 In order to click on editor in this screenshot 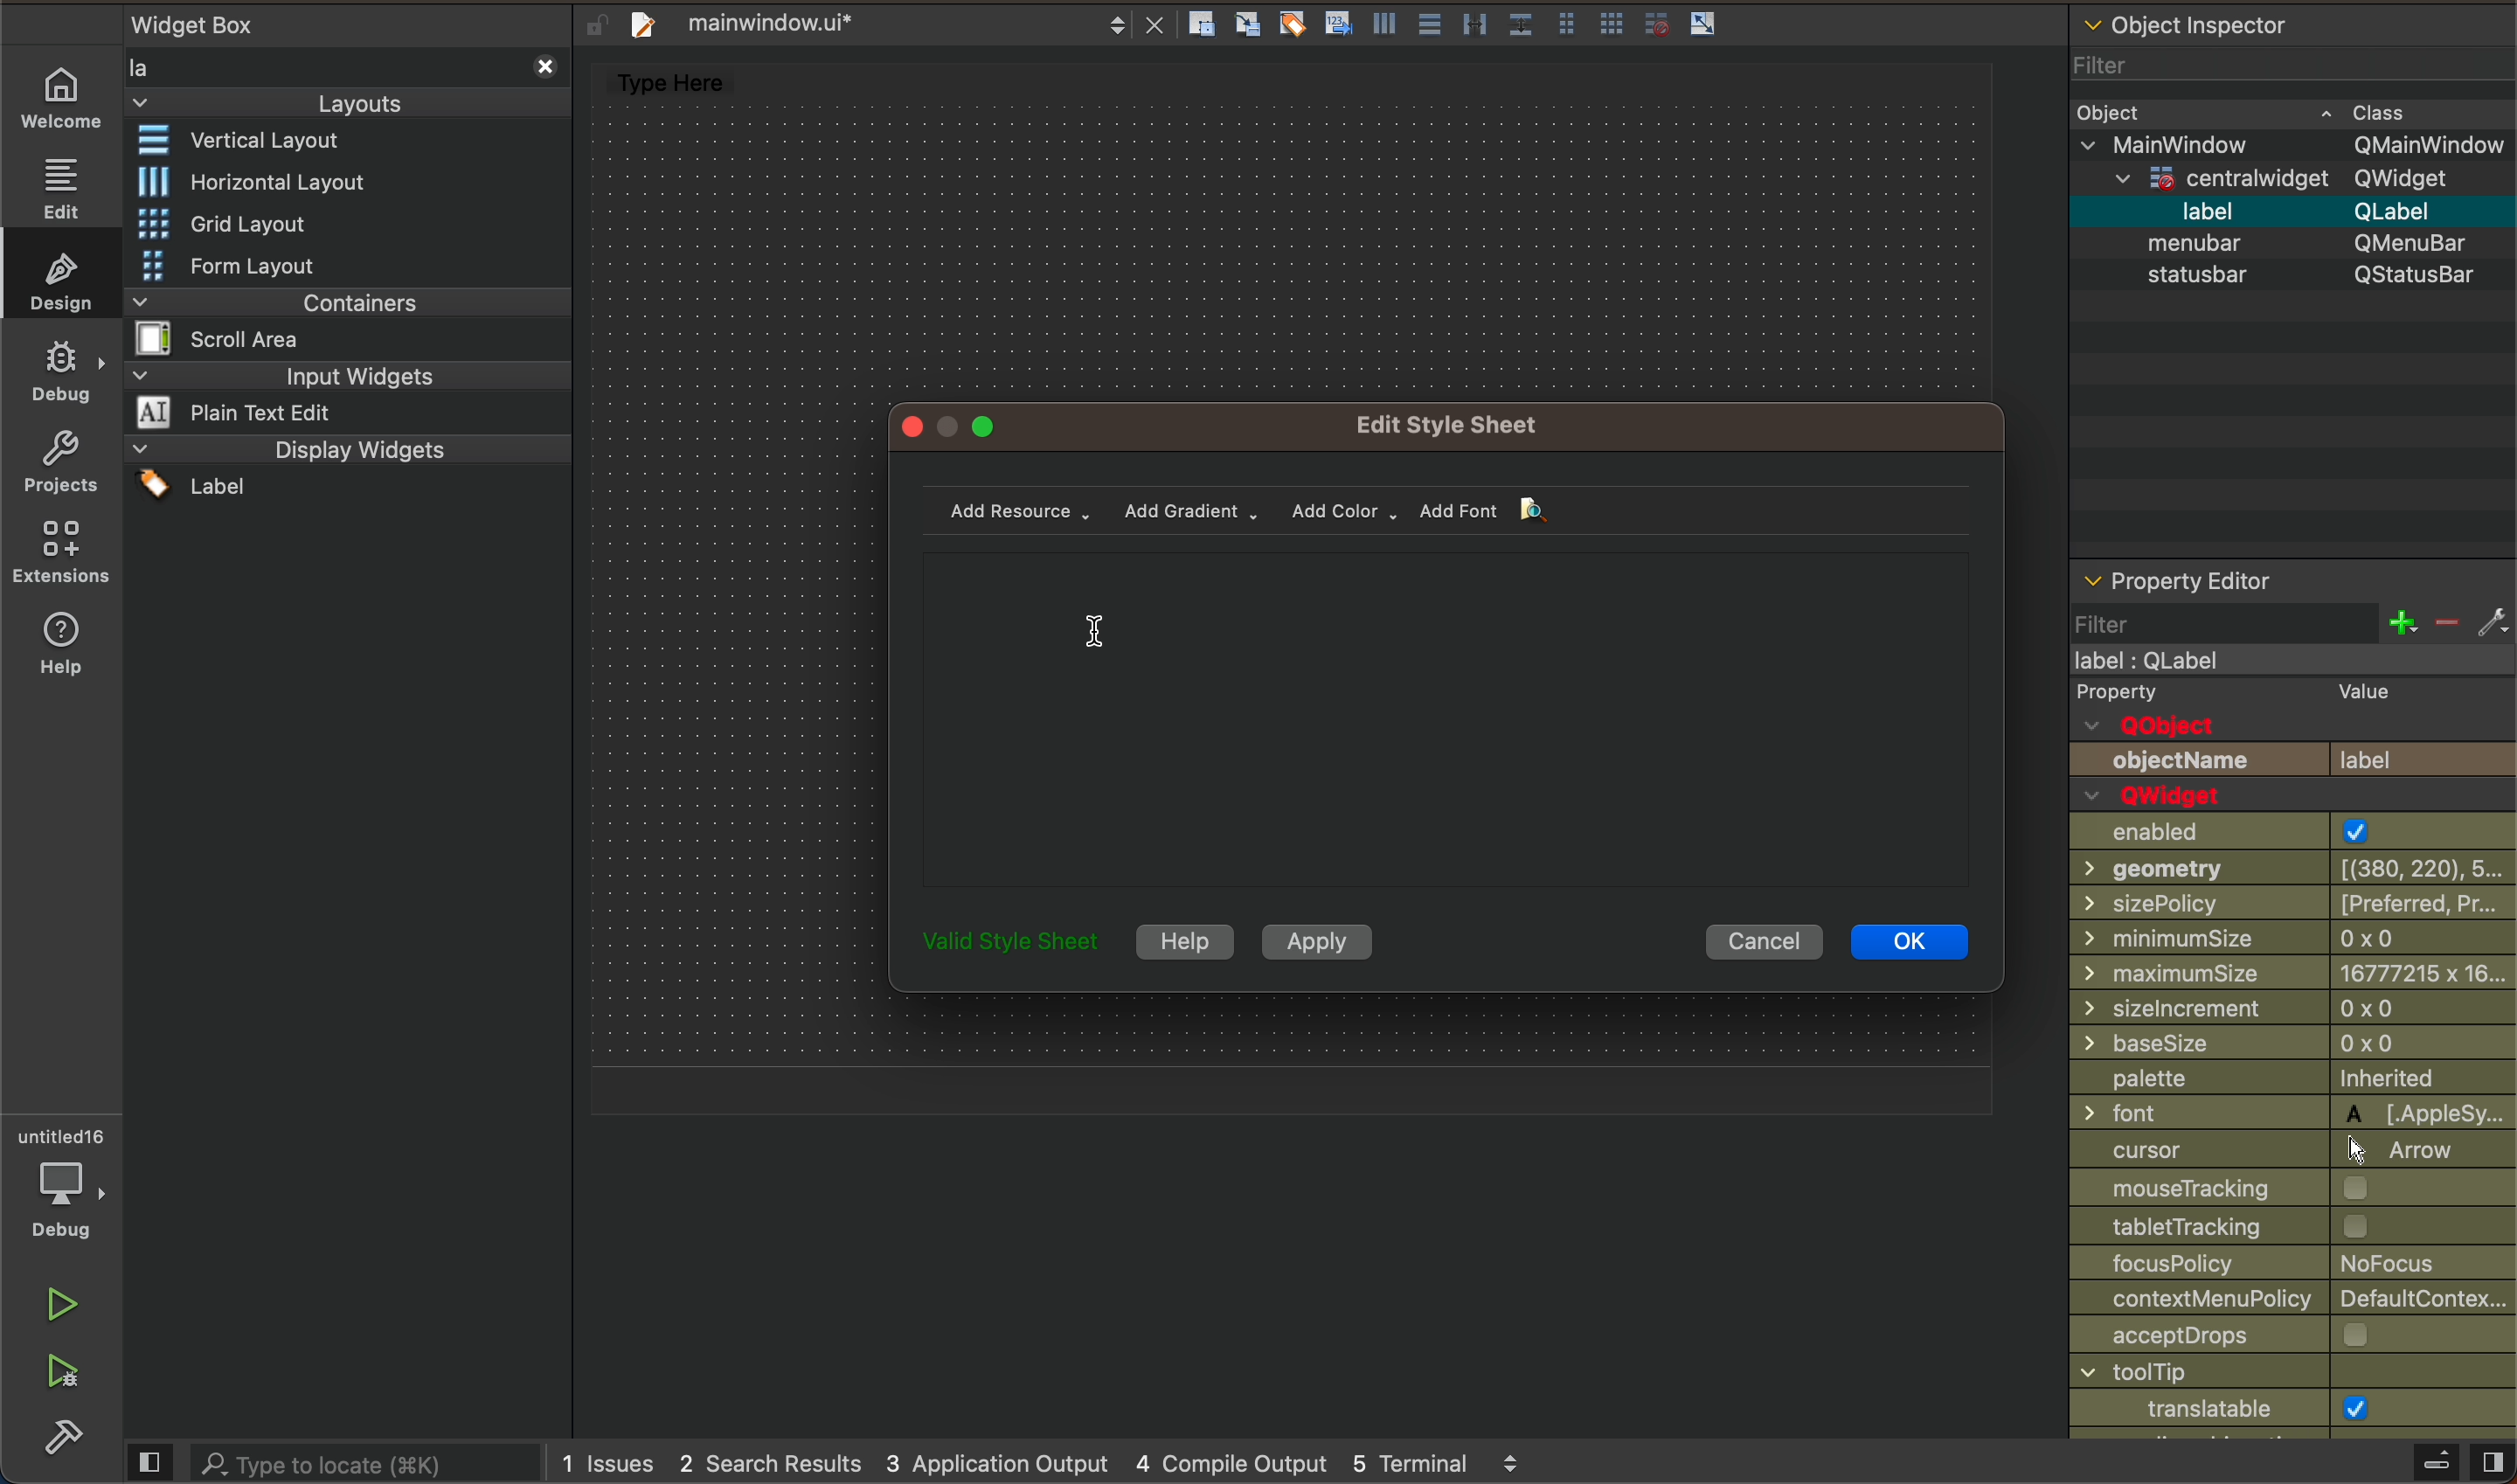, I will do `click(1448, 712)`.